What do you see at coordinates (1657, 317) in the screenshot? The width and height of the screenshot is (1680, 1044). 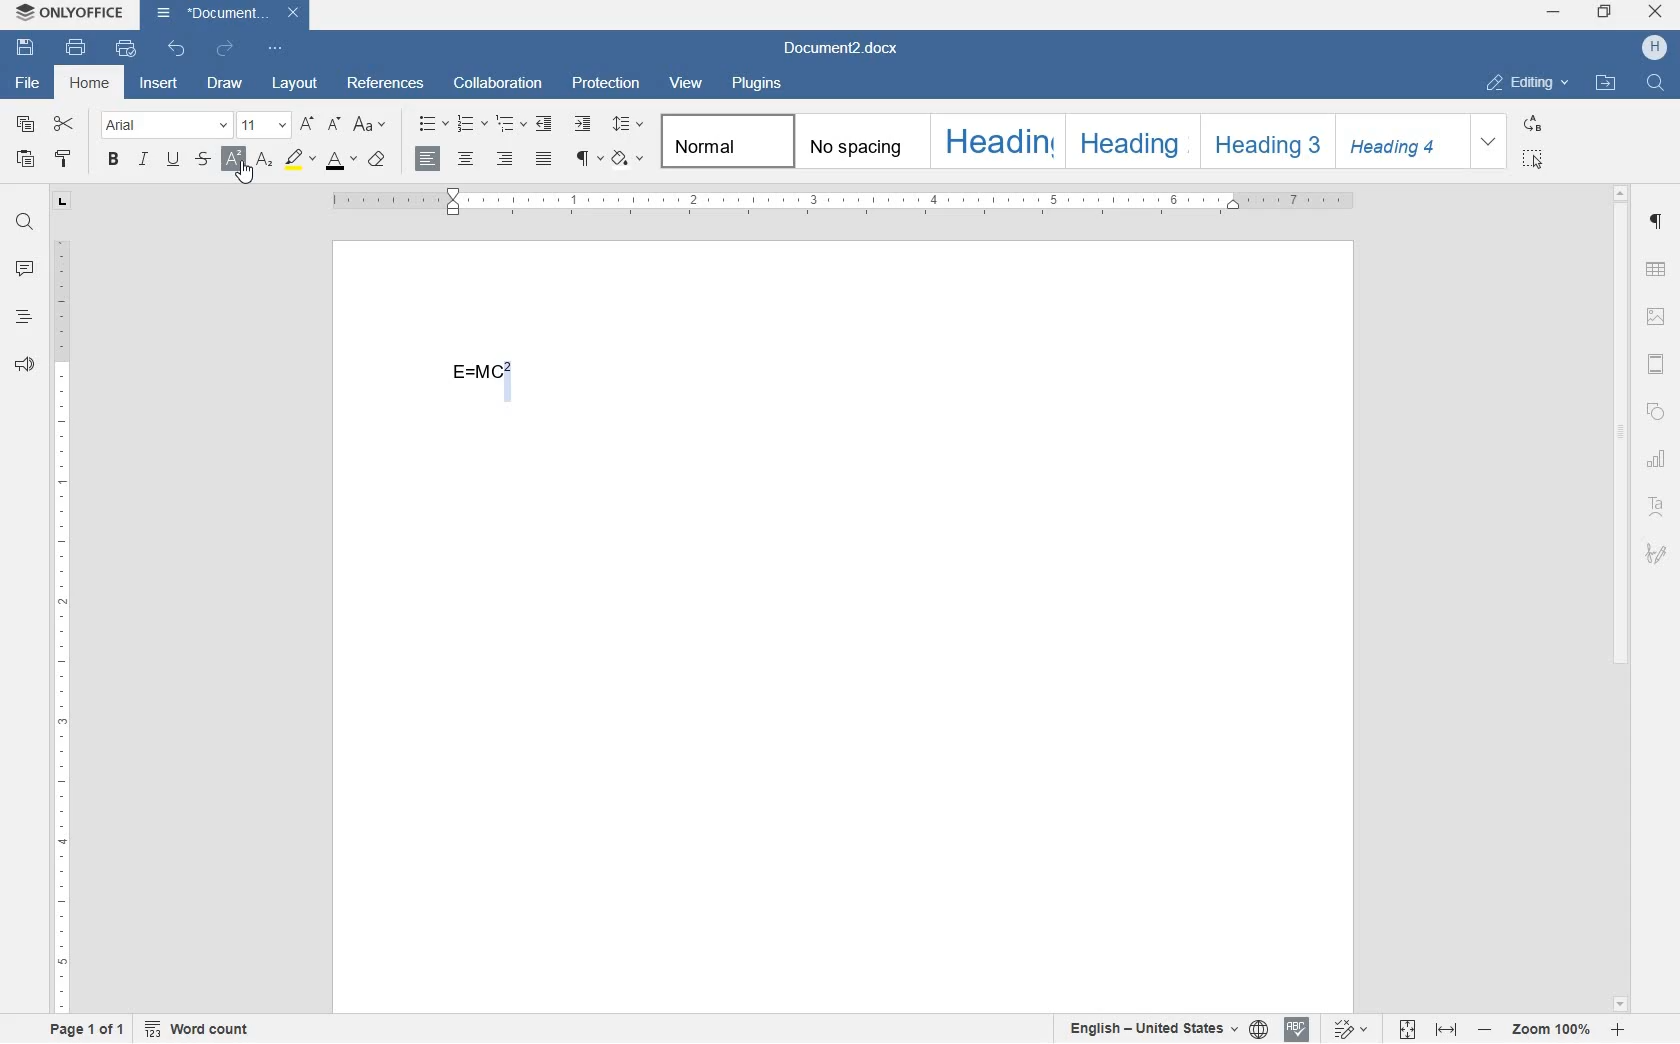 I see `image` at bounding box center [1657, 317].